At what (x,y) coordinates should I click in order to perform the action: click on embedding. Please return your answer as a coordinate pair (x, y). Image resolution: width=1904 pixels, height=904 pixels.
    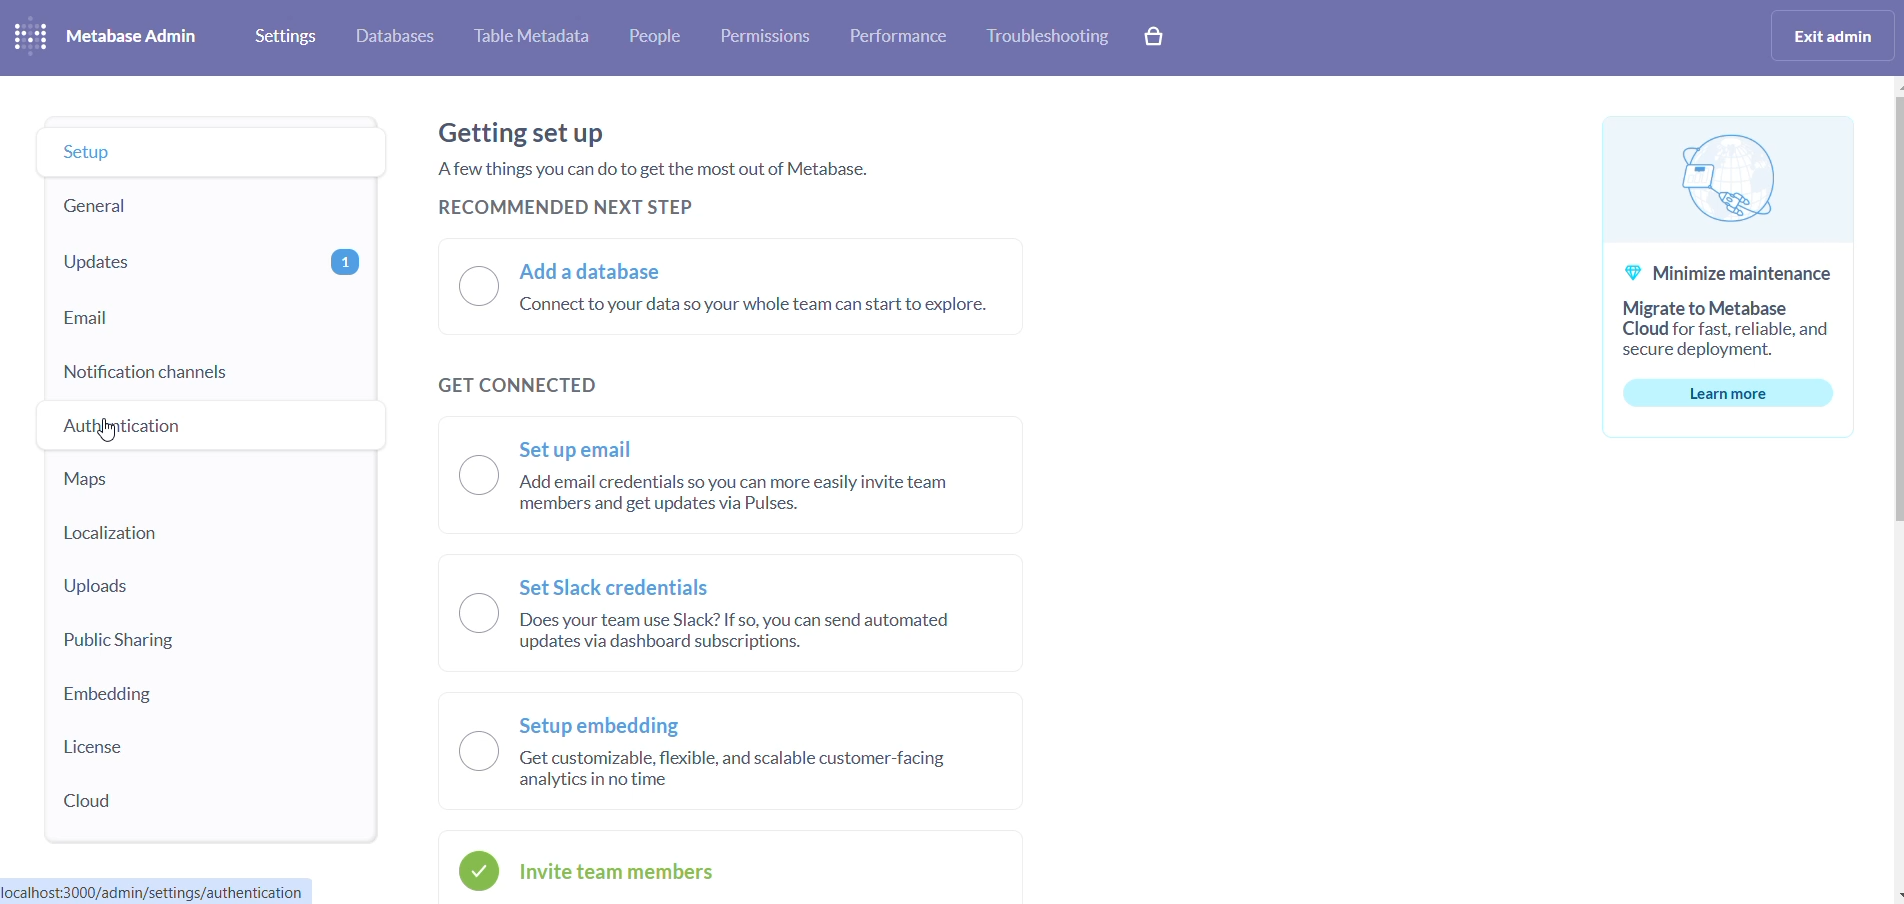
    Looking at the image, I should click on (126, 693).